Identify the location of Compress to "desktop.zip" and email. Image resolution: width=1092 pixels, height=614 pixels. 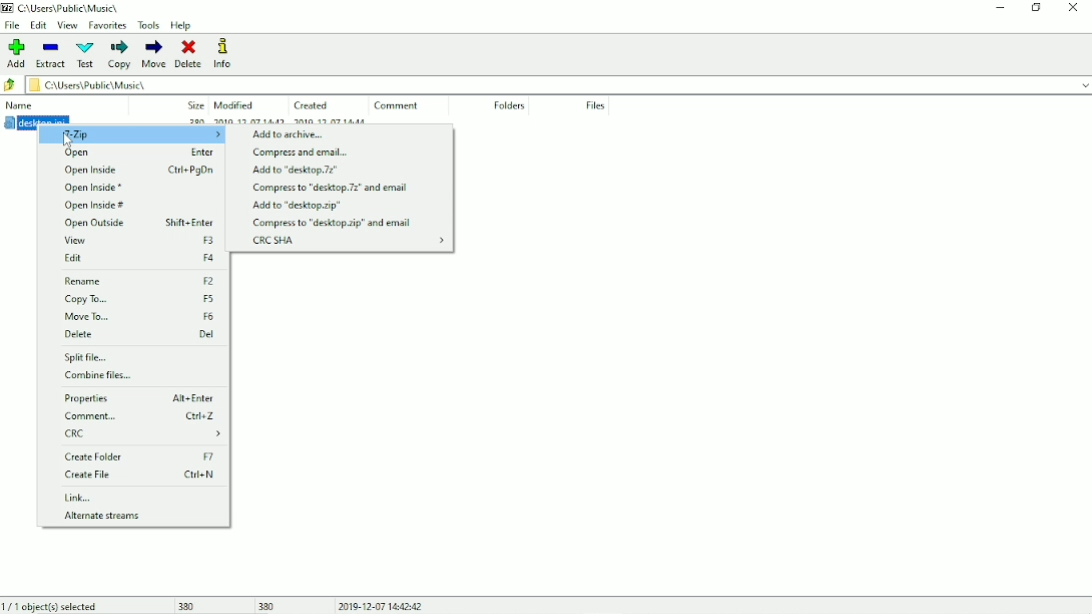
(332, 223).